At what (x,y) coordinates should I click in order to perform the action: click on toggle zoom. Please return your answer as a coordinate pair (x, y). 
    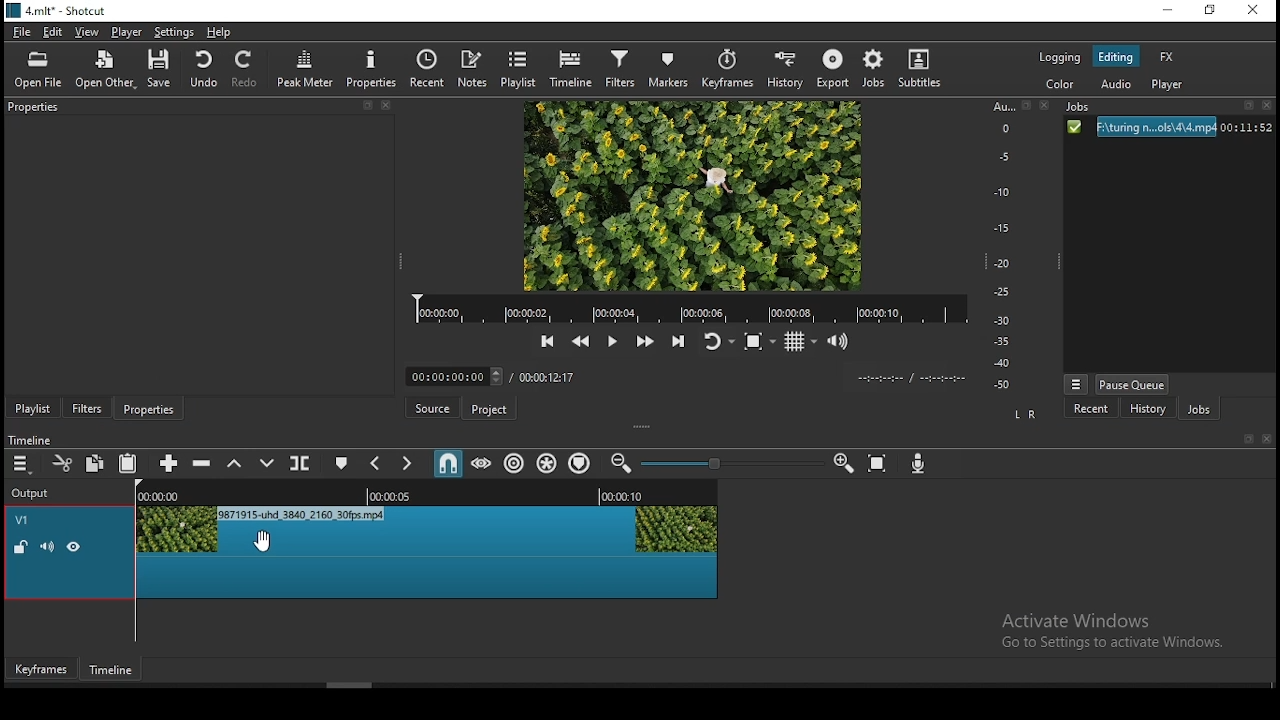
    Looking at the image, I should click on (763, 341).